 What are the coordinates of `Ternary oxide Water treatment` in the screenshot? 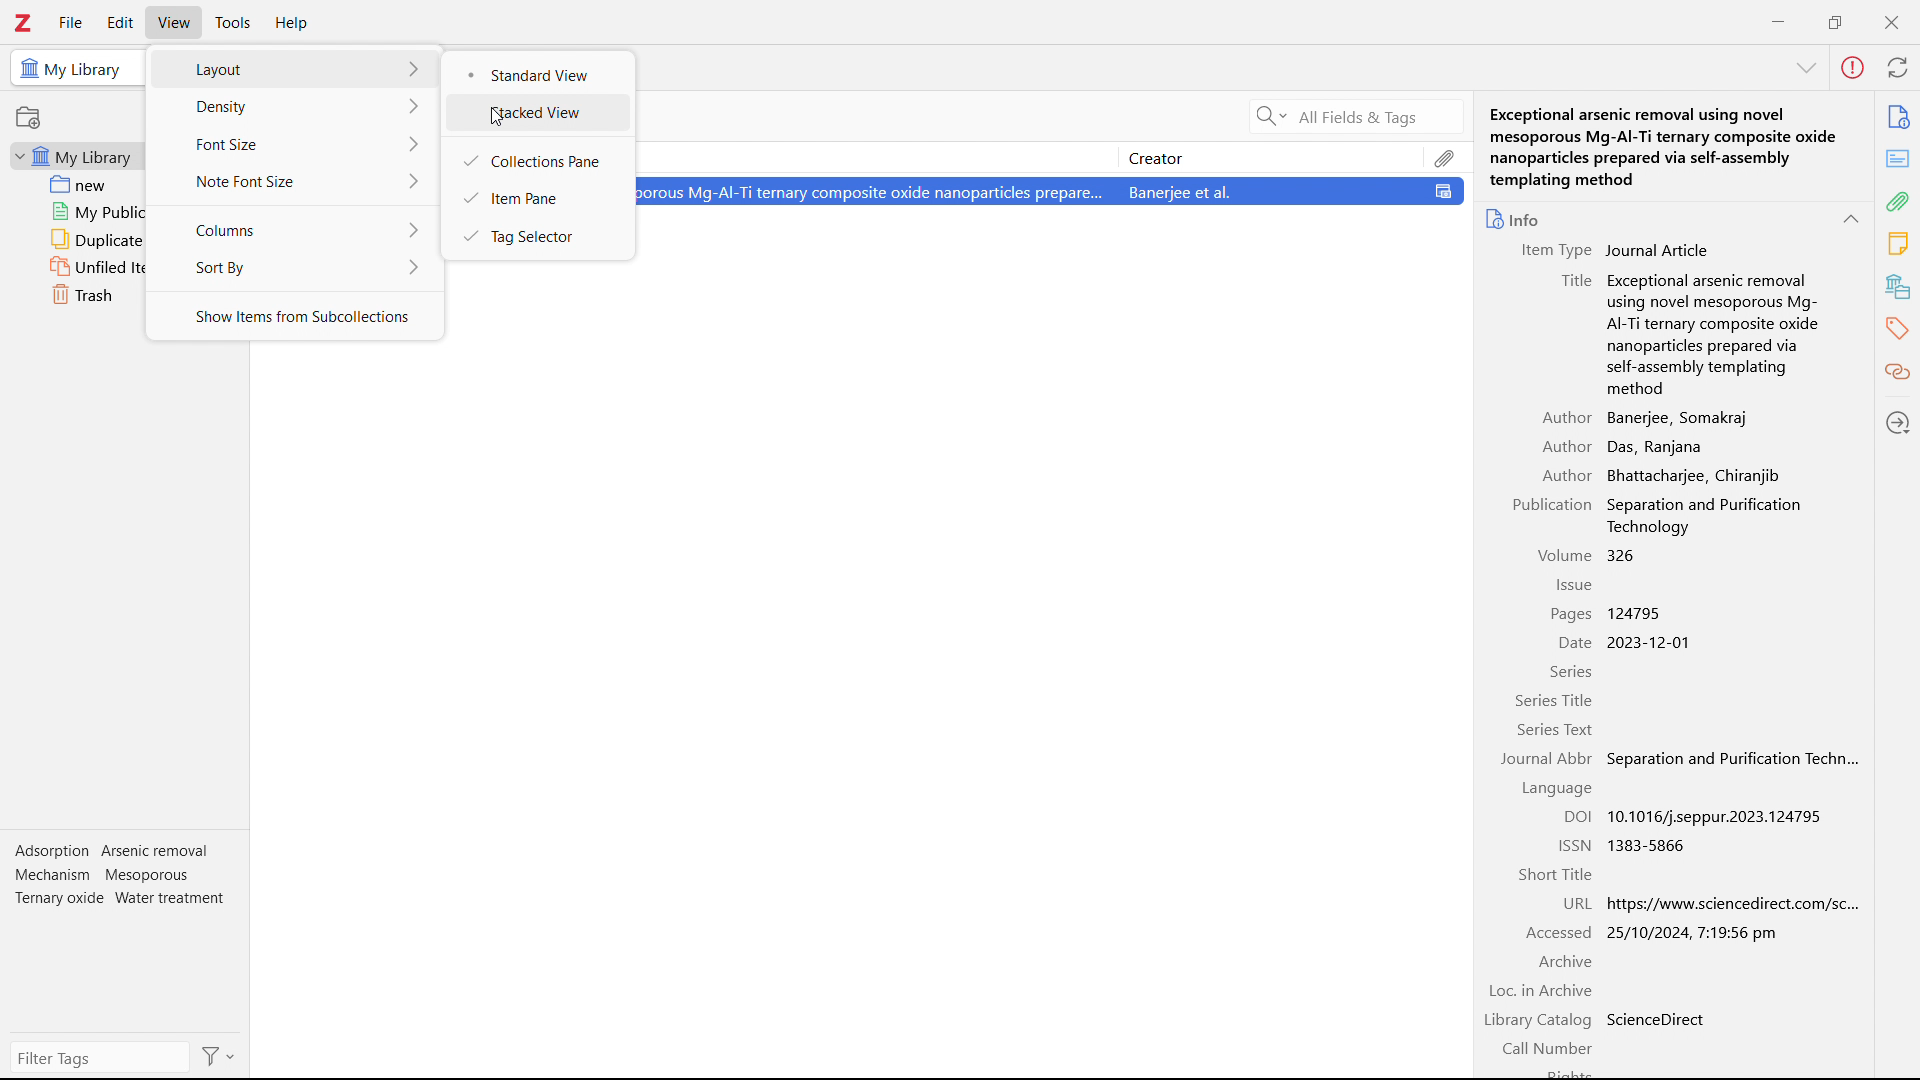 It's located at (121, 897).